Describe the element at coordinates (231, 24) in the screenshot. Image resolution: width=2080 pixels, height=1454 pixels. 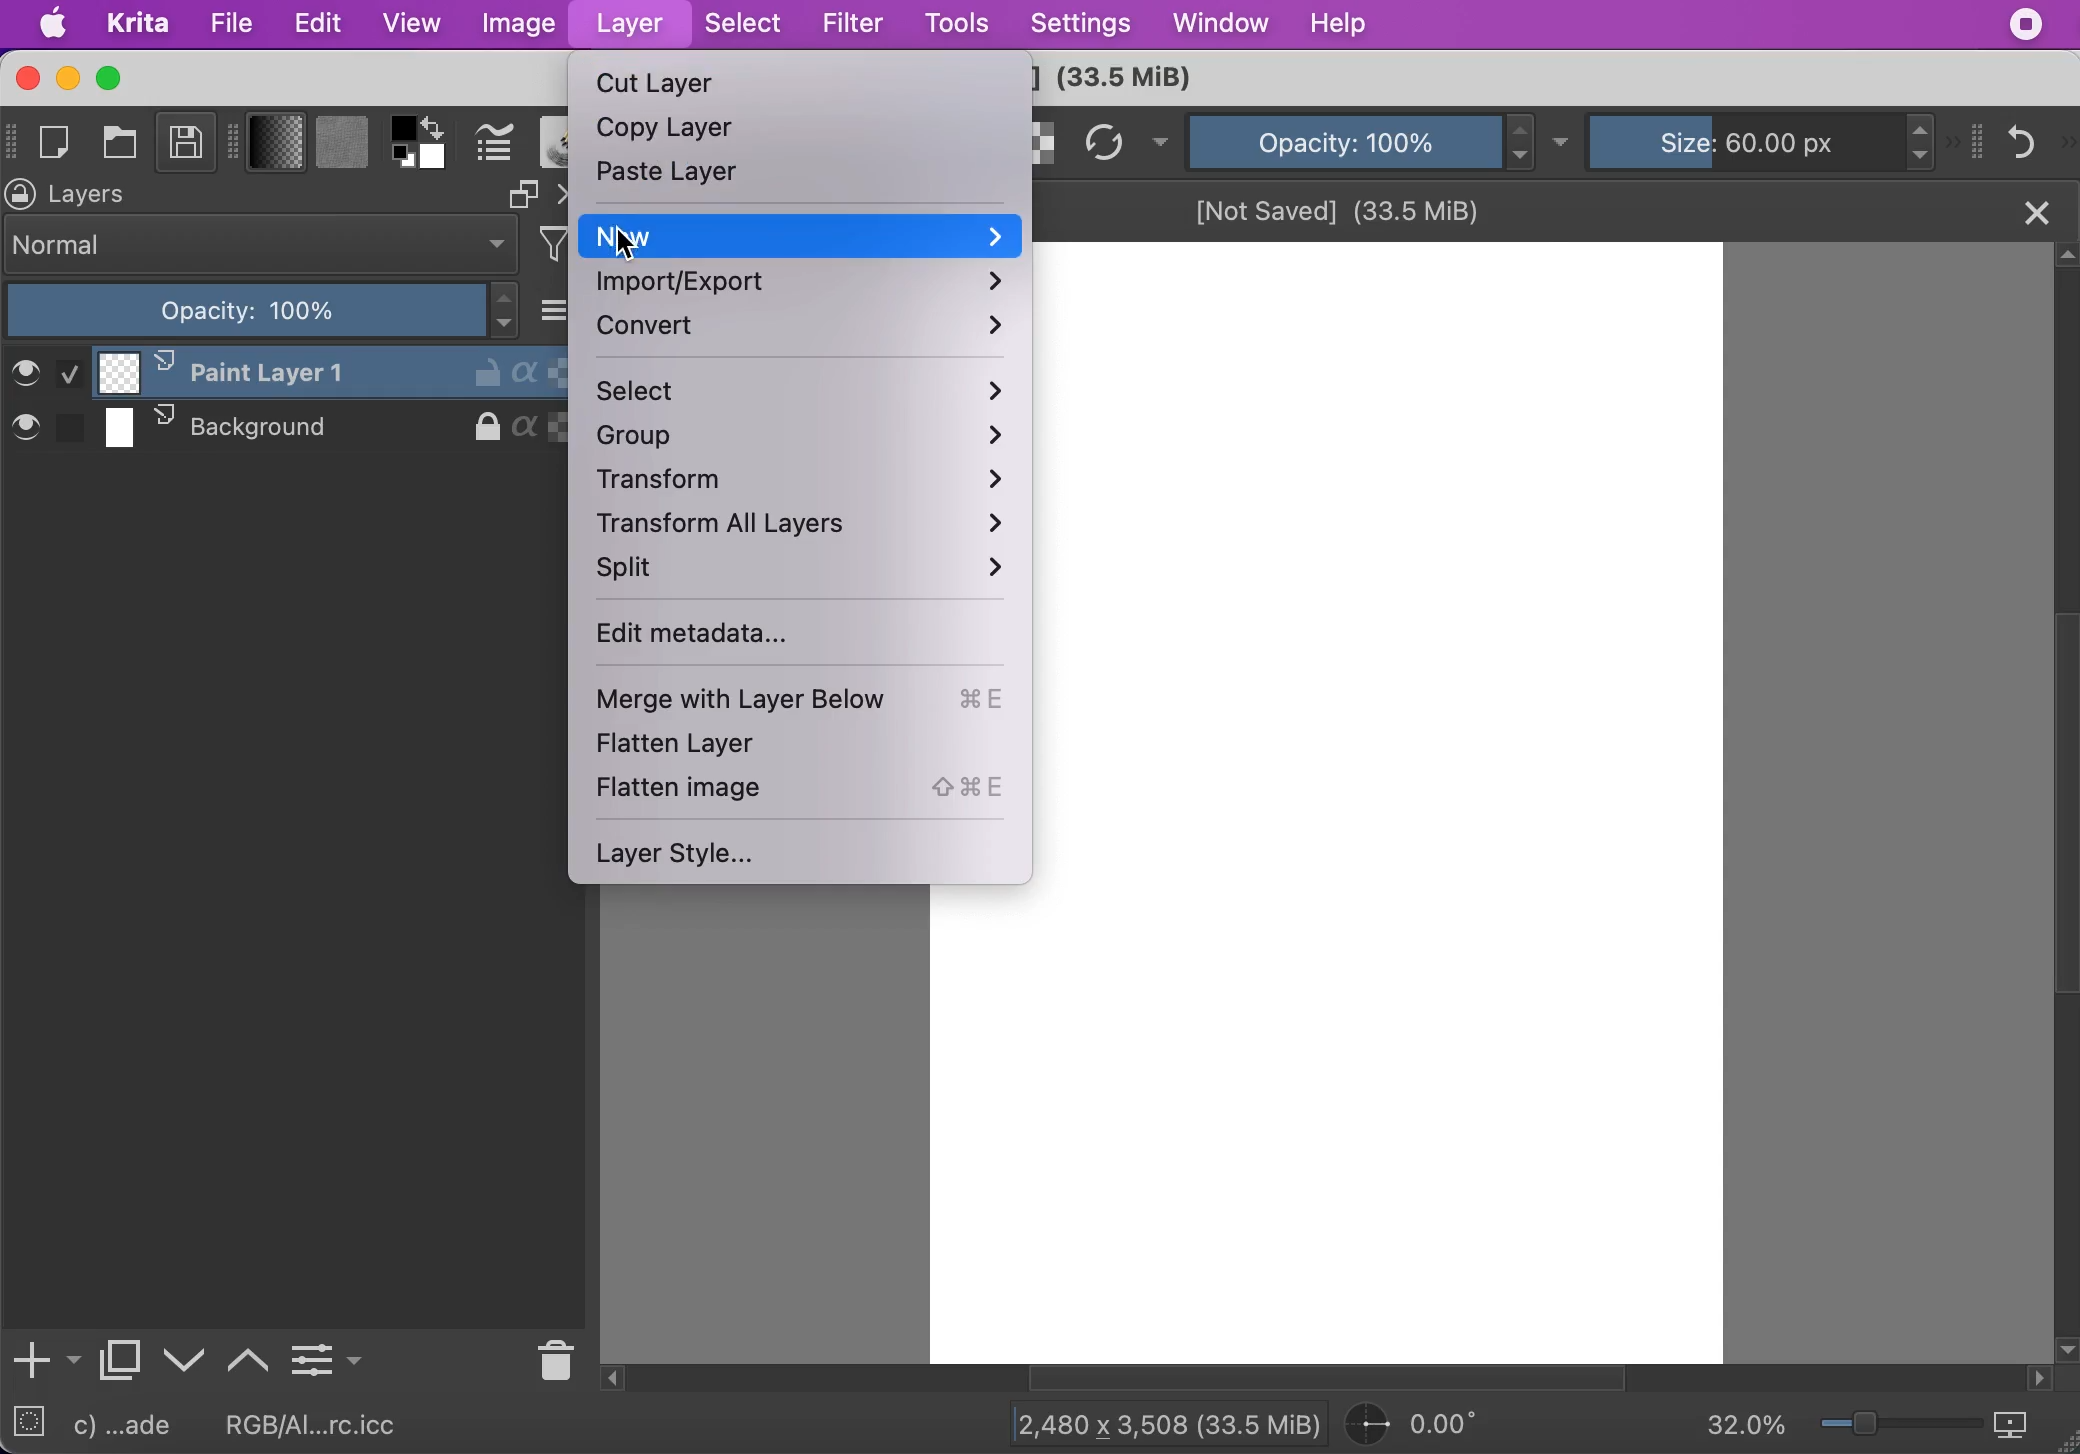
I see `file` at that location.